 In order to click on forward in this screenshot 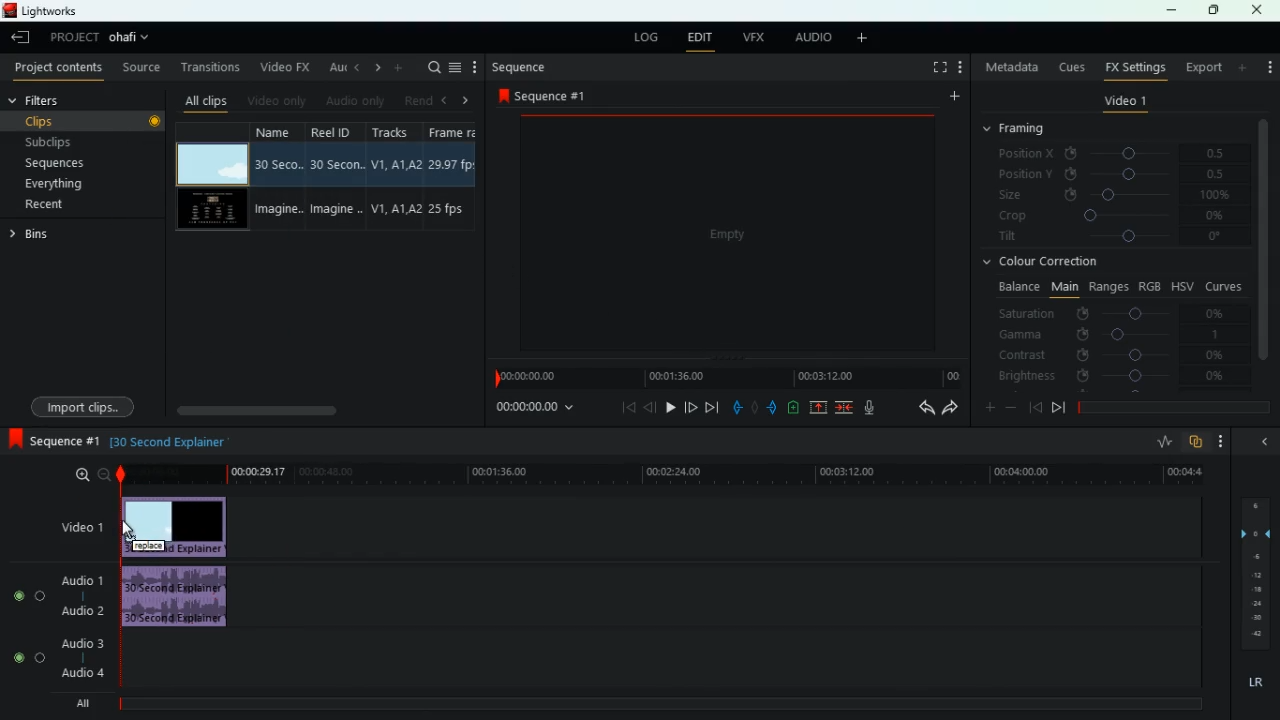, I will do `click(711, 408)`.